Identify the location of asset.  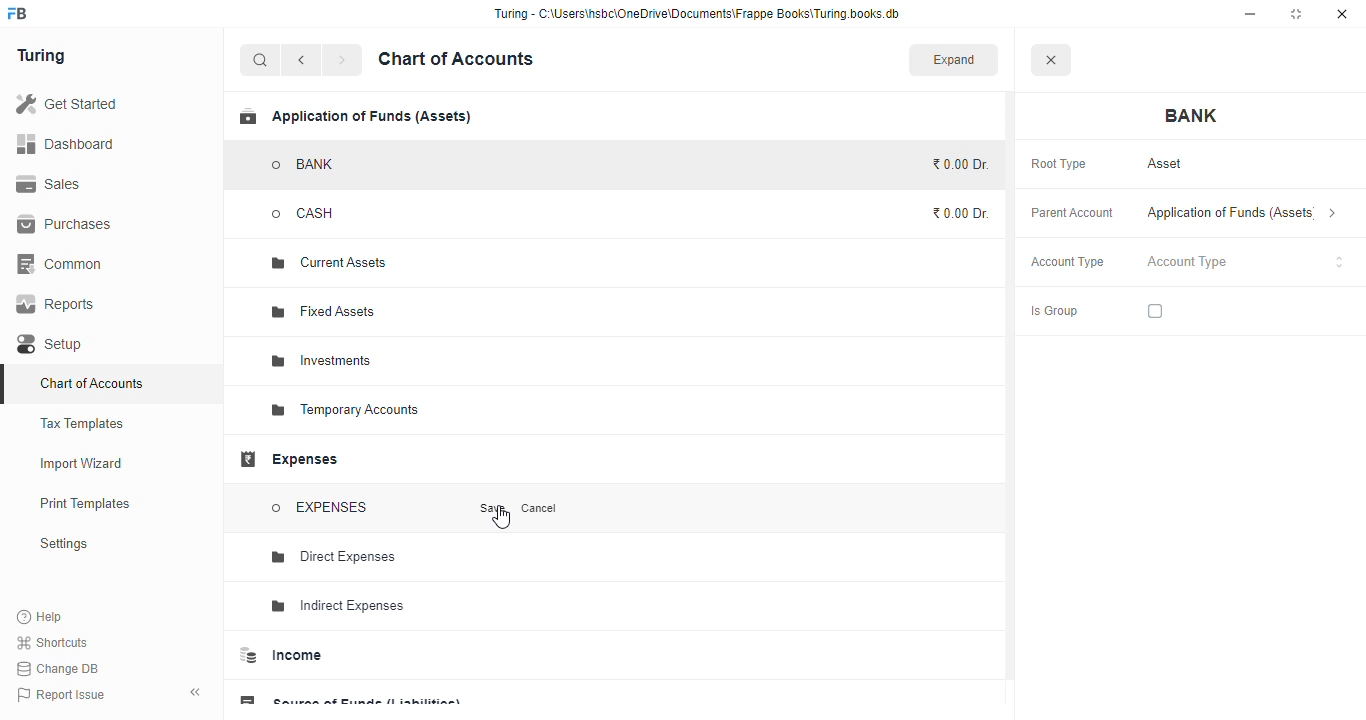
(1166, 164).